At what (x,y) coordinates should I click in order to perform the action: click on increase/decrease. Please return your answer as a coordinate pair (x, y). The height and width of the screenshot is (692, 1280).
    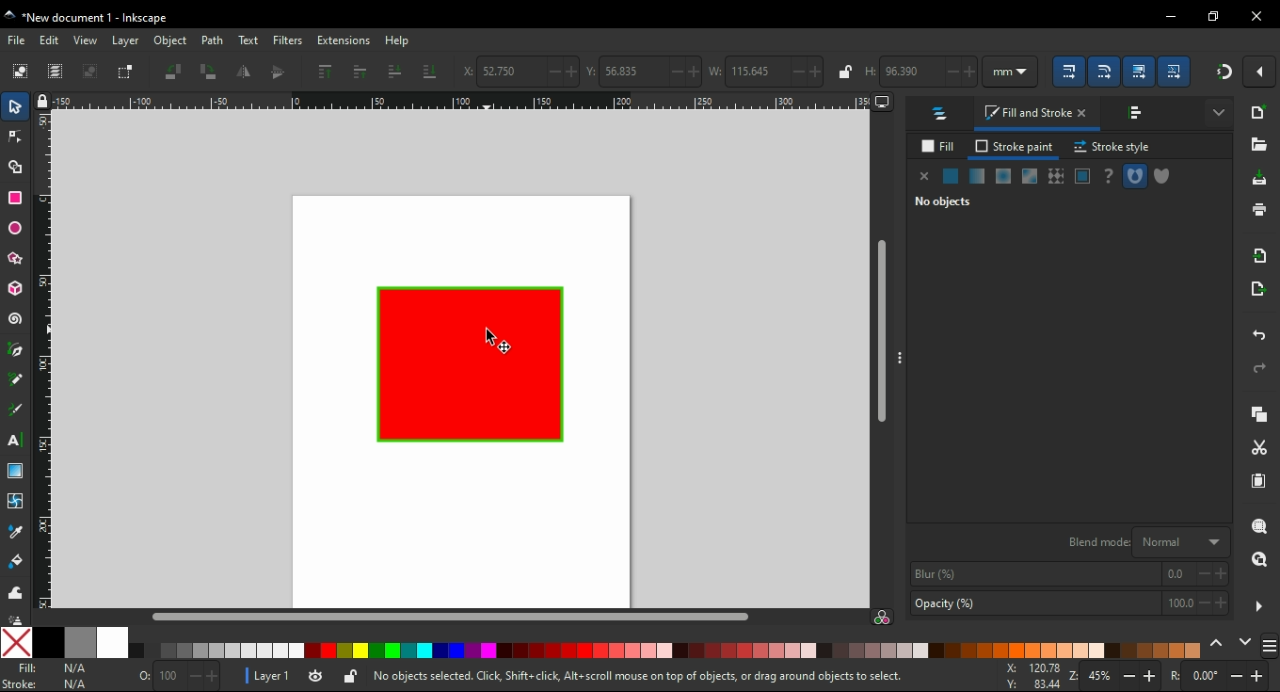
    Looking at the image, I should click on (203, 676).